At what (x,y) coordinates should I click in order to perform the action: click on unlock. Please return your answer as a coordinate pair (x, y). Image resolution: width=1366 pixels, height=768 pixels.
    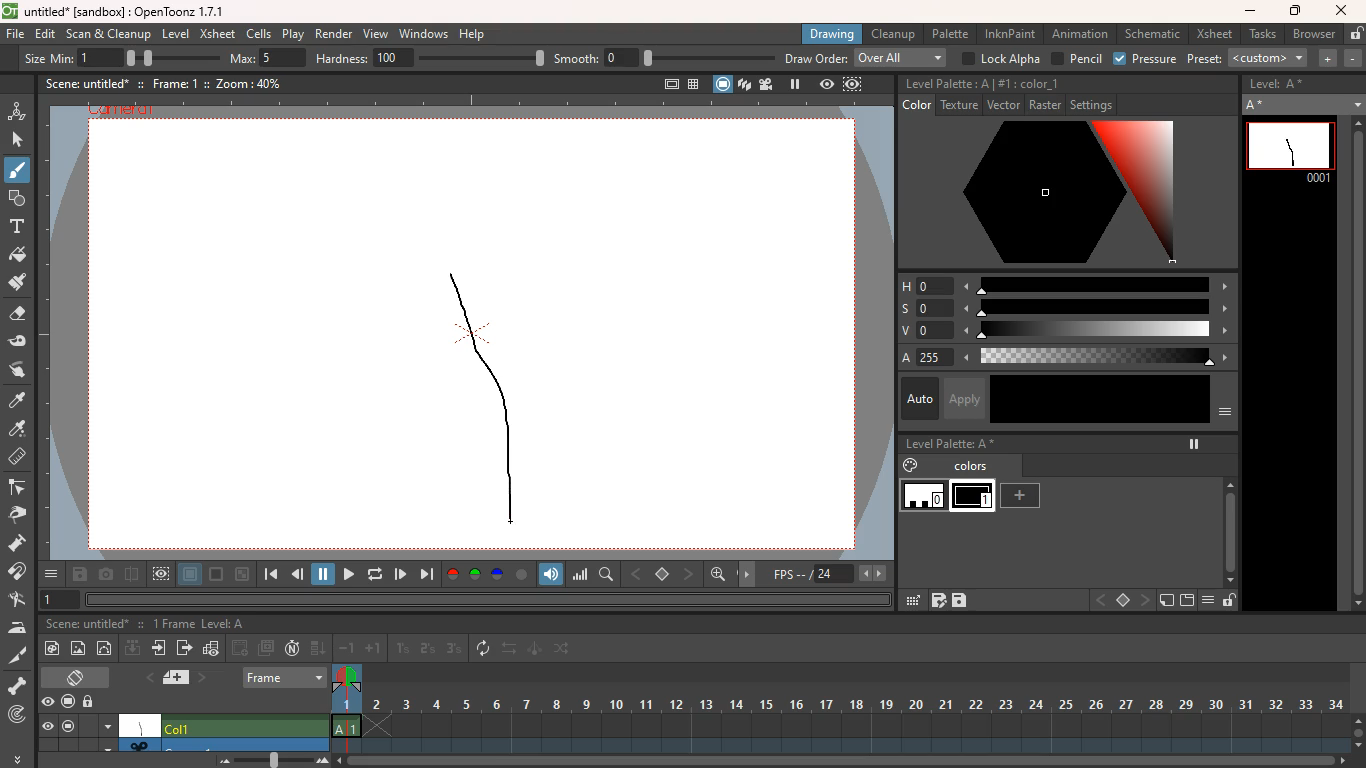
    Looking at the image, I should click on (1229, 602).